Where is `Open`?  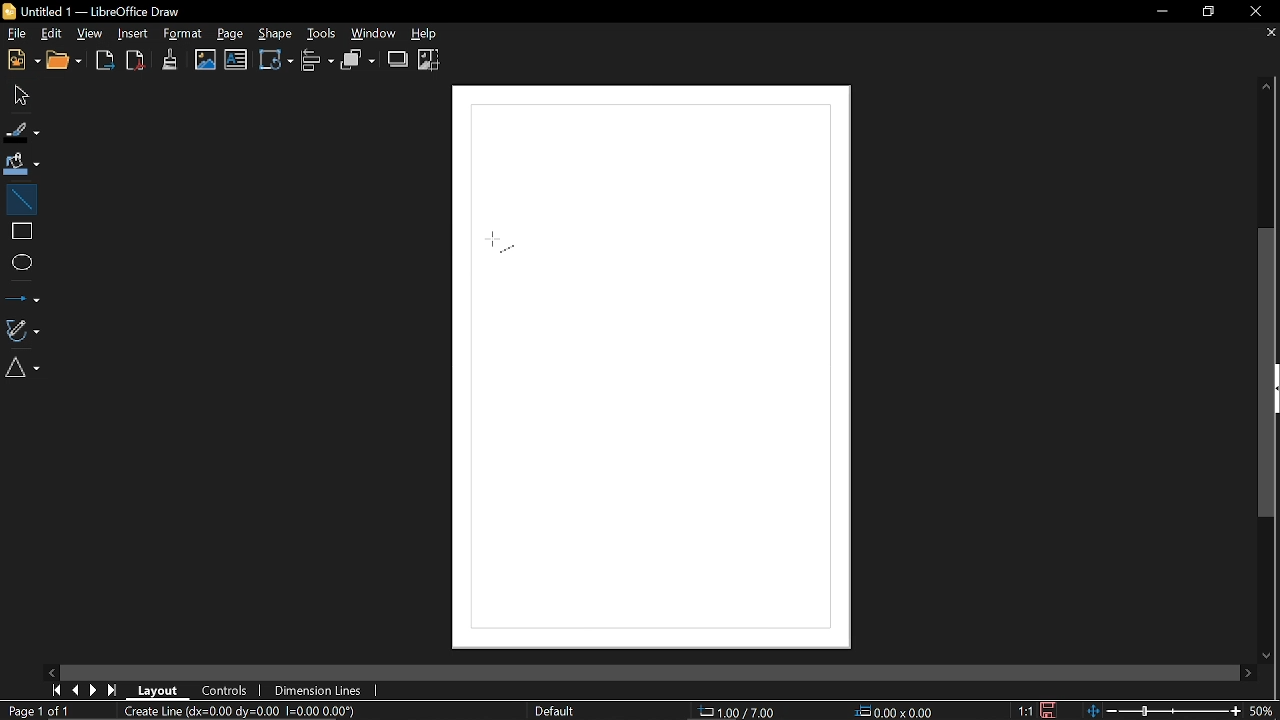
Open is located at coordinates (65, 61).